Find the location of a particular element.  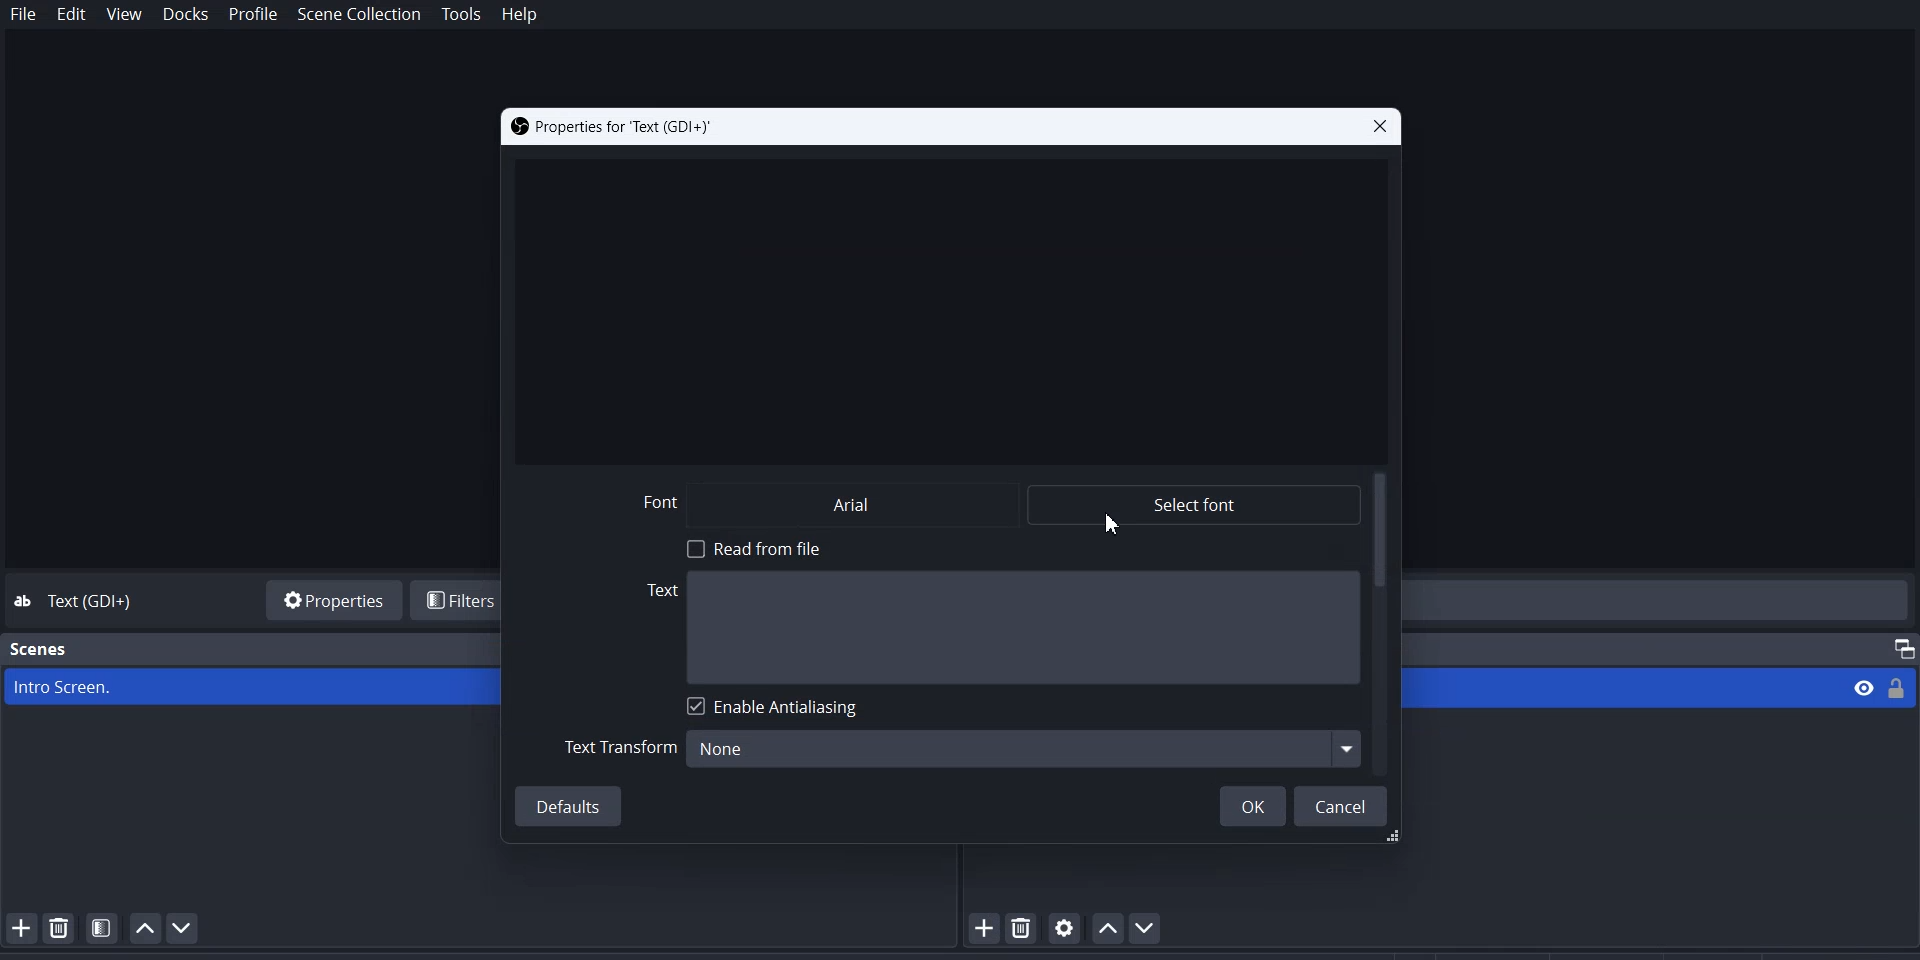

Remove Selected Scene is located at coordinates (60, 927).